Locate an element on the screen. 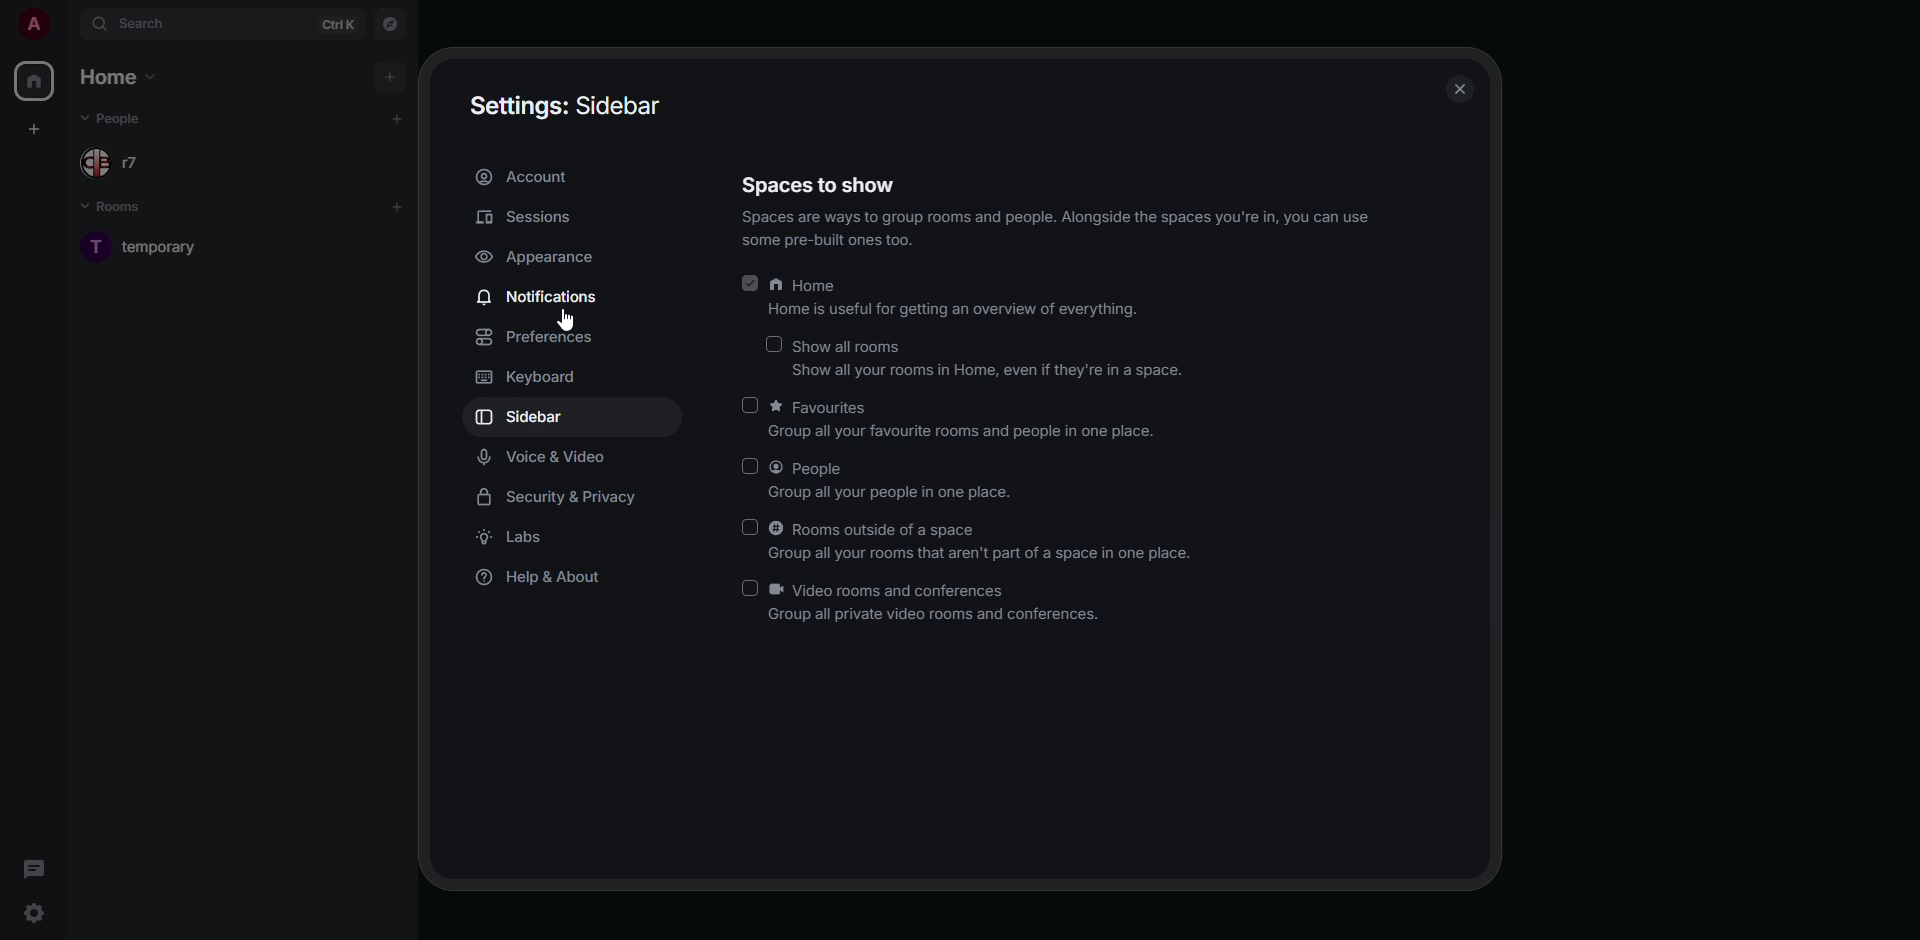 The image size is (1920, 940). close is located at coordinates (1461, 87).